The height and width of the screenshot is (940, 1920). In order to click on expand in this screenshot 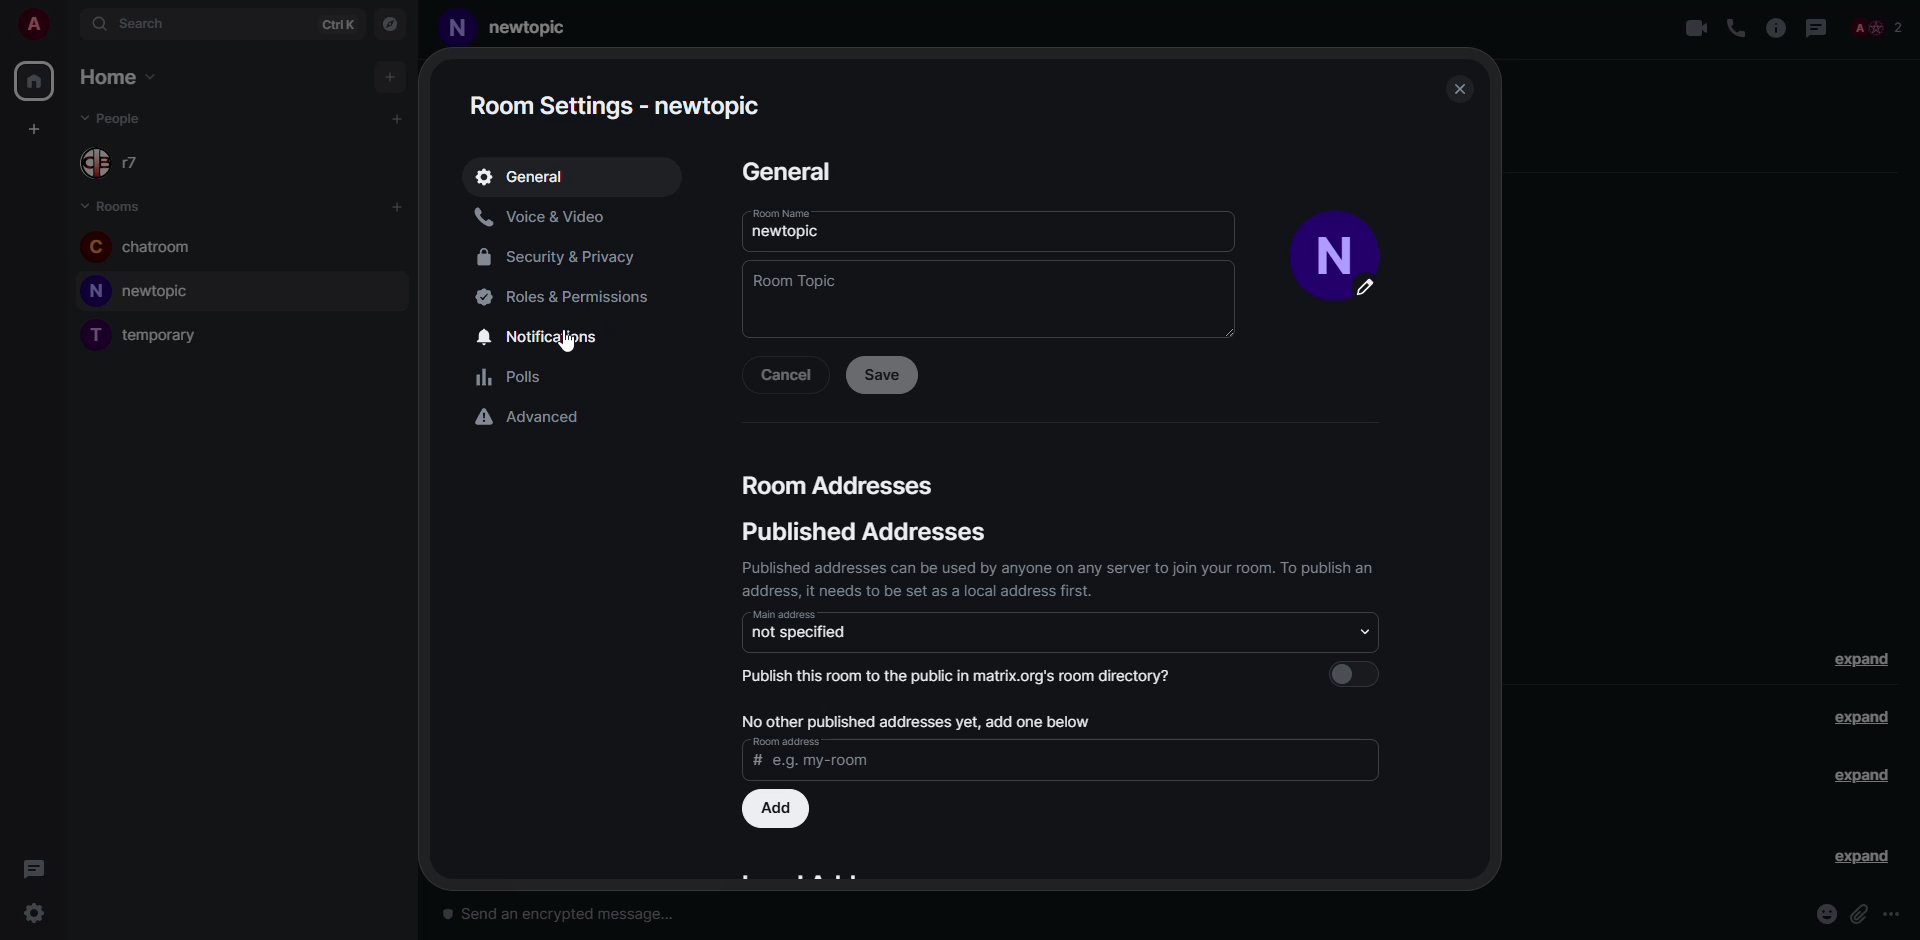, I will do `click(1860, 857)`.